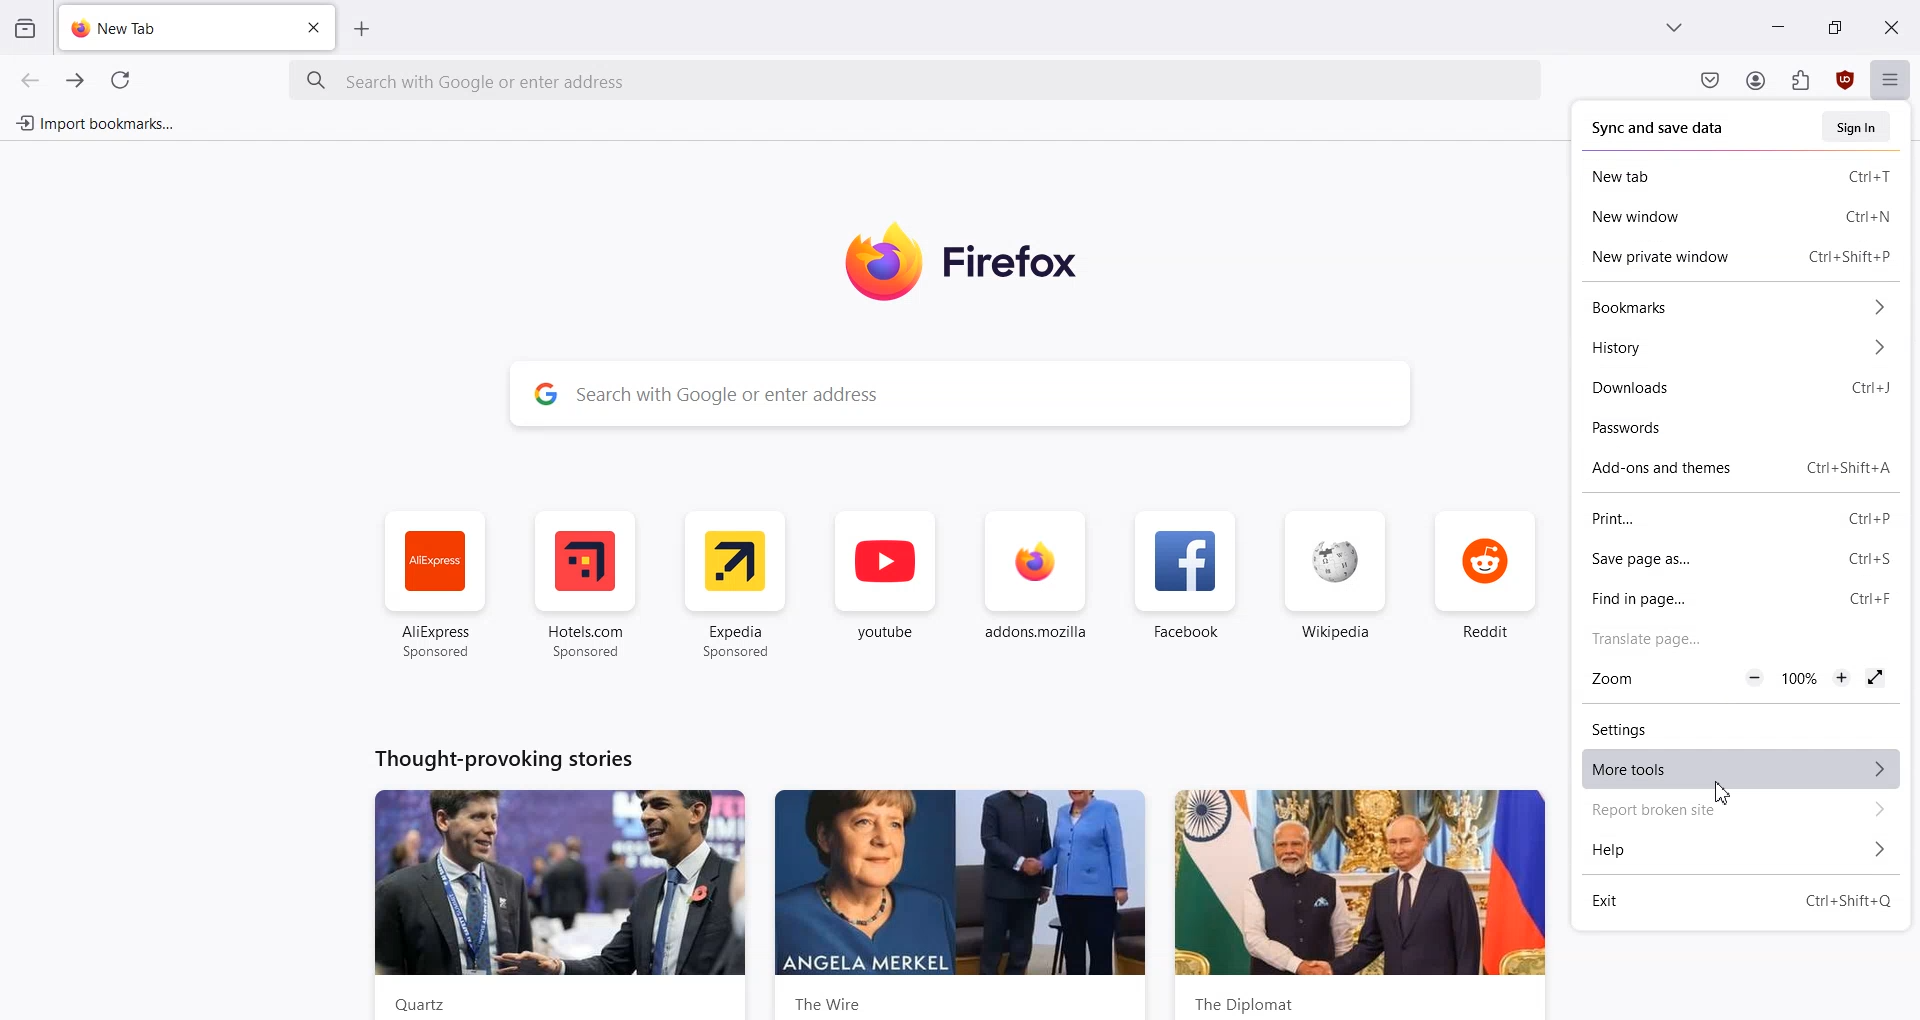 This screenshot has width=1920, height=1020. I want to click on Open Application menu, so click(1893, 78).